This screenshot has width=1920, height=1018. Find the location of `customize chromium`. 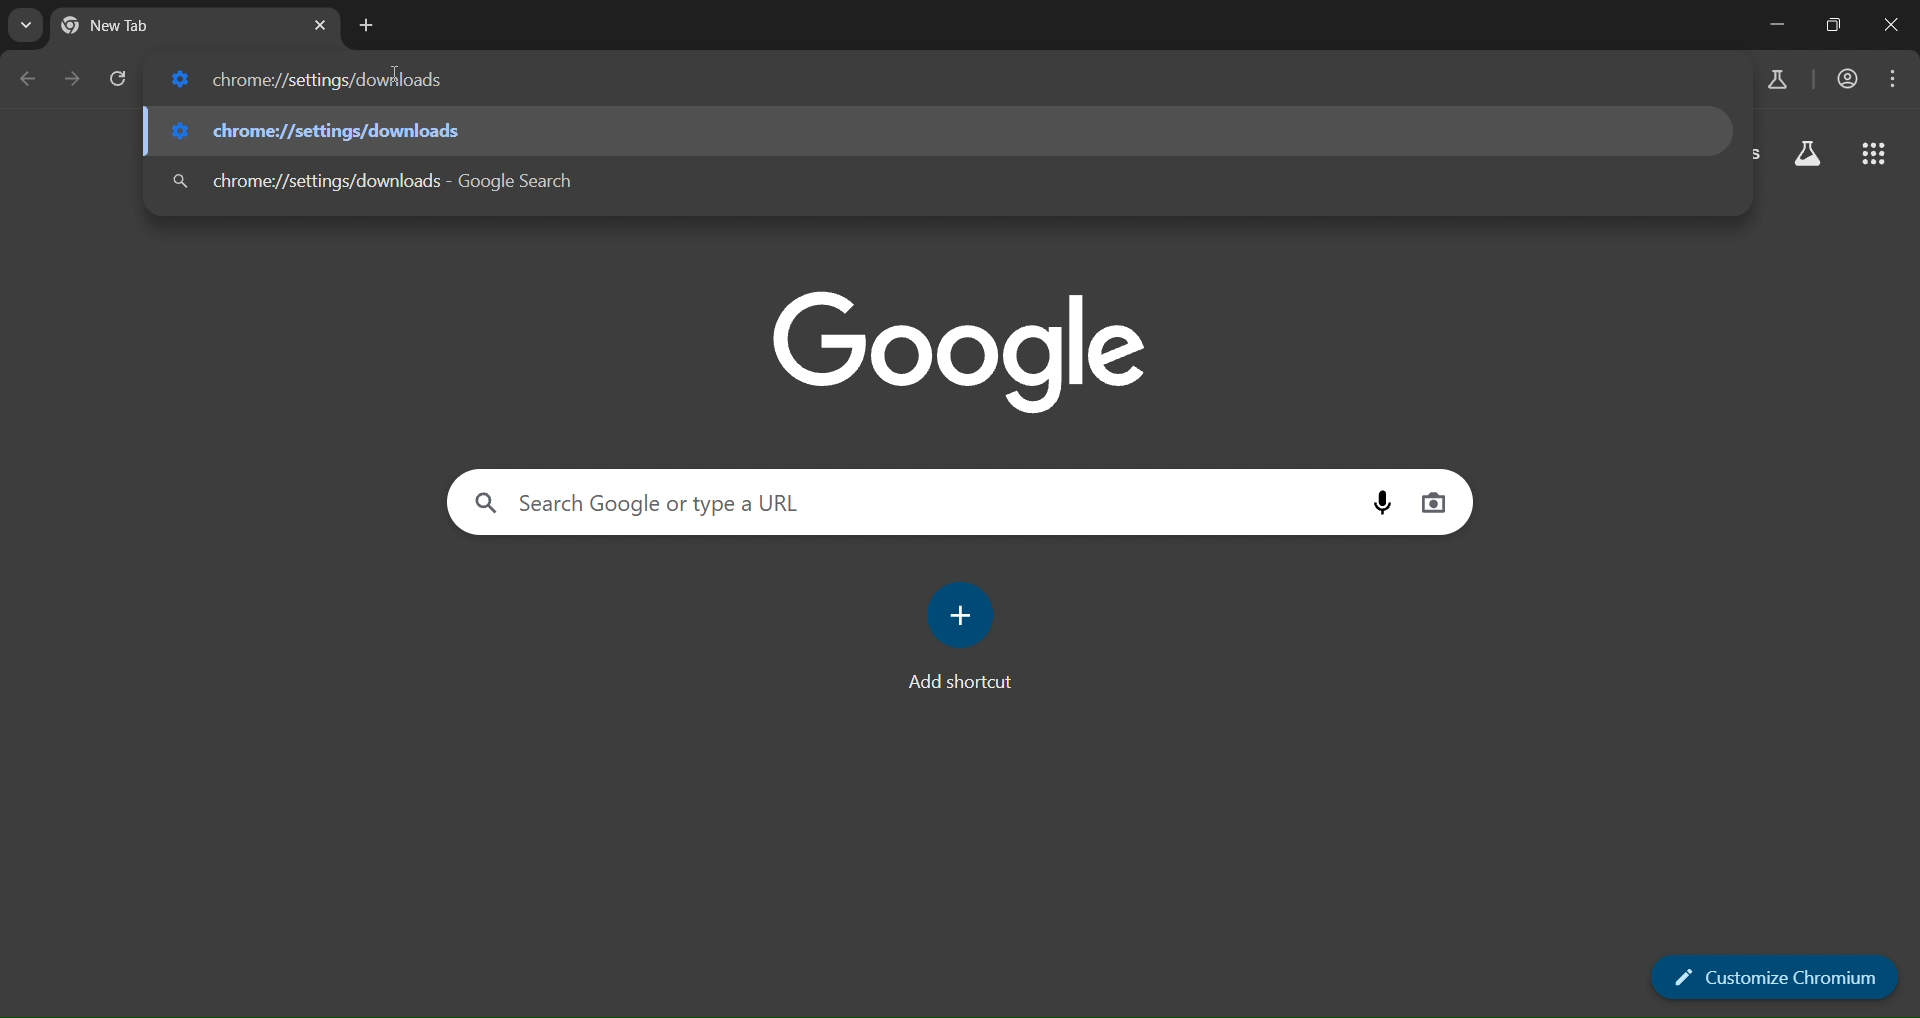

customize chromium is located at coordinates (1774, 977).